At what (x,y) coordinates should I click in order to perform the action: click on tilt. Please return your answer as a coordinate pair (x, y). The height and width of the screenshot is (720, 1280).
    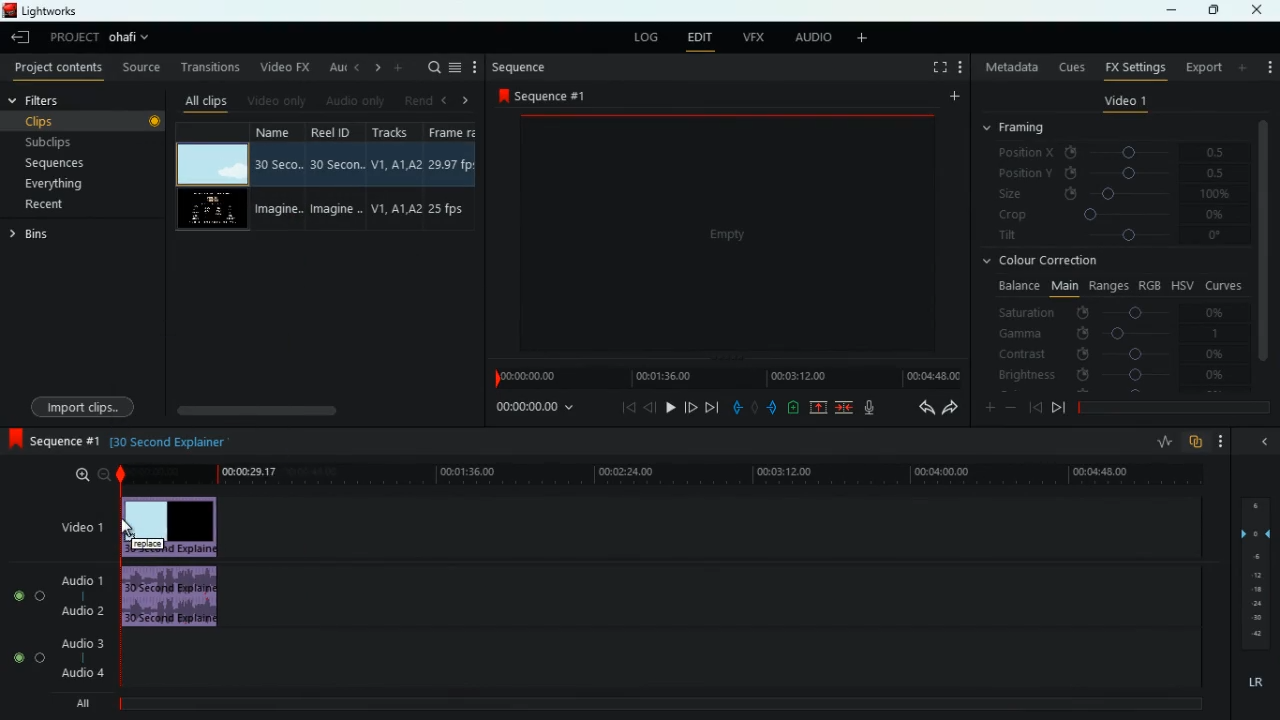
    Looking at the image, I should click on (1112, 238).